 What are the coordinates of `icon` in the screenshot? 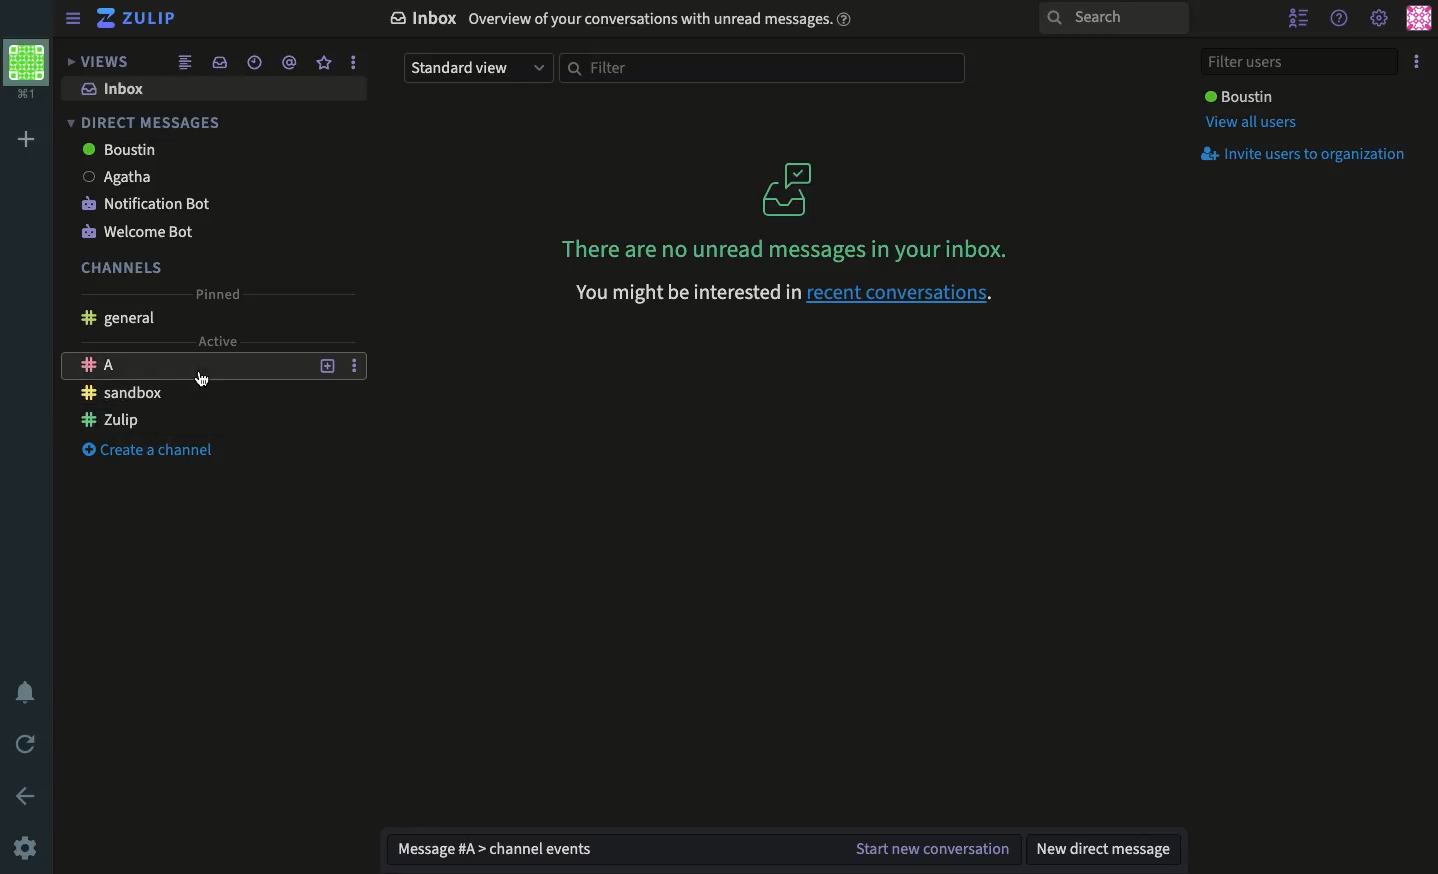 It's located at (786, 190).